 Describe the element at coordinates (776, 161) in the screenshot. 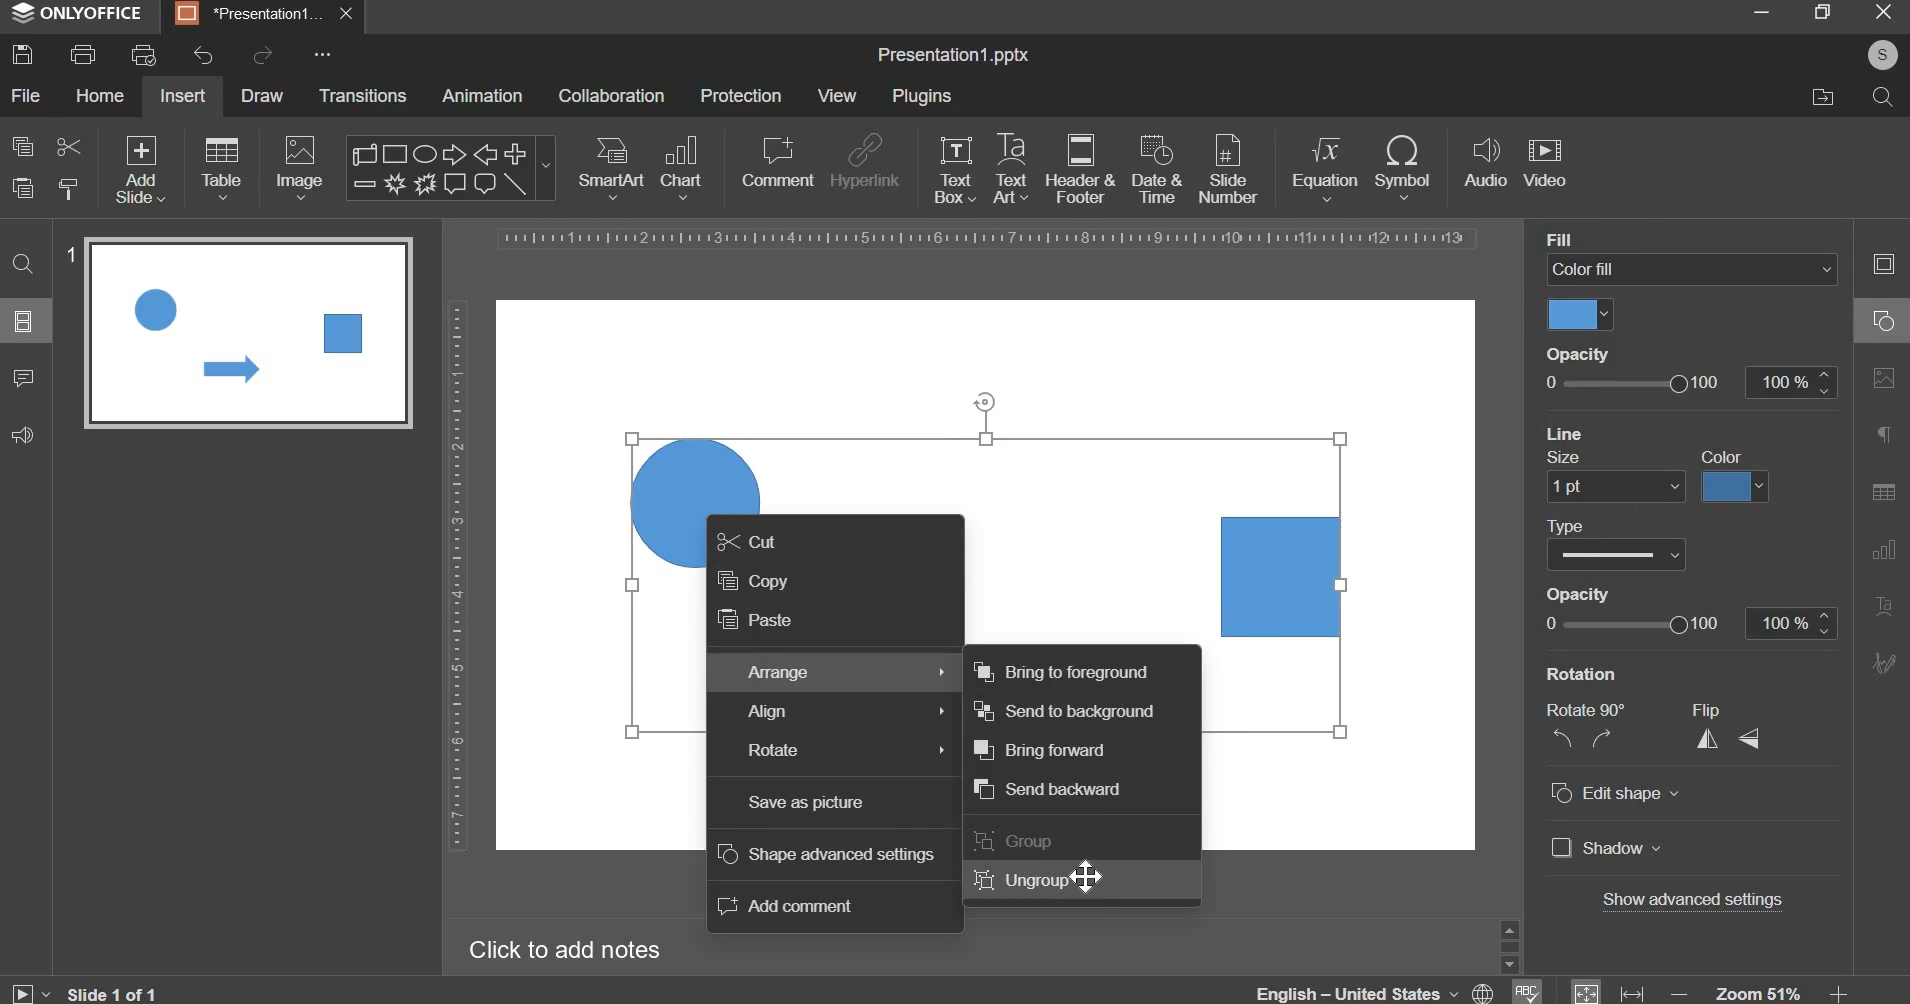

I see `comment` at that location.